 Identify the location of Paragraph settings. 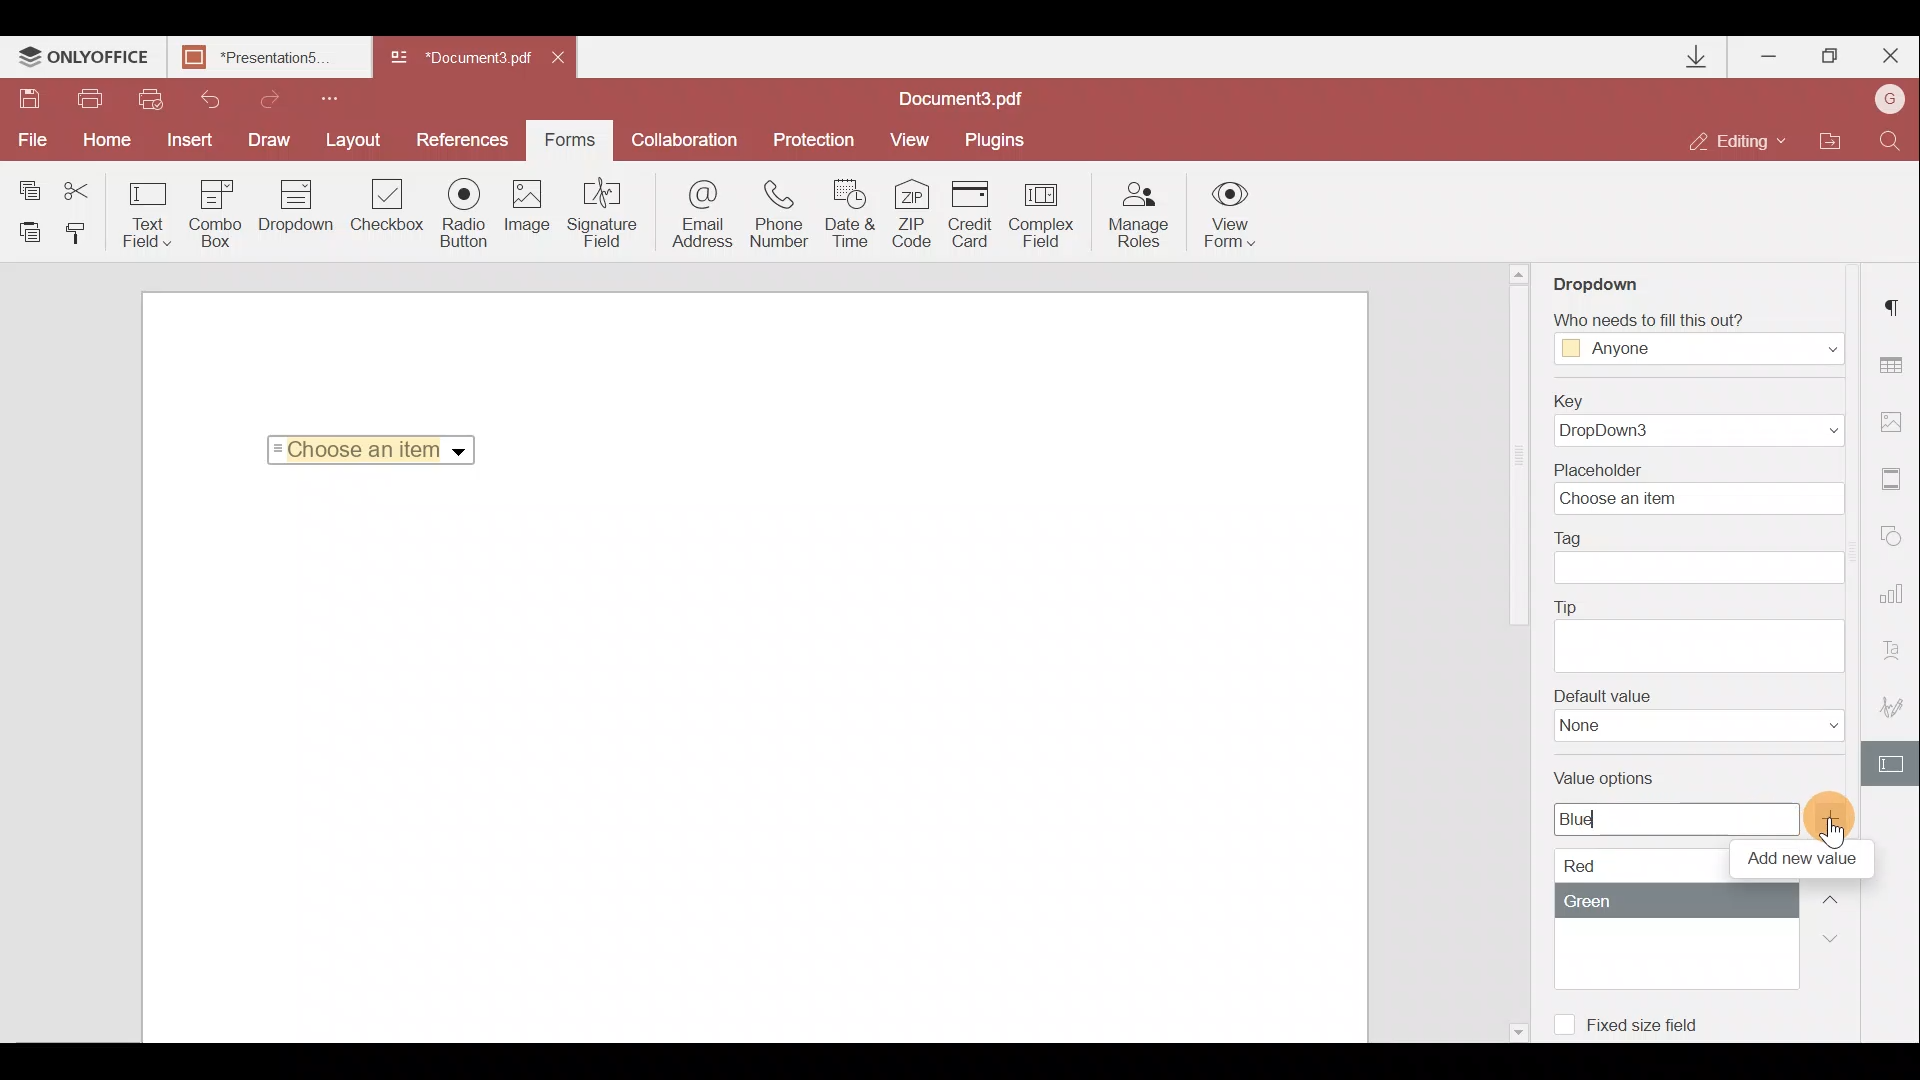
(1898, 305).